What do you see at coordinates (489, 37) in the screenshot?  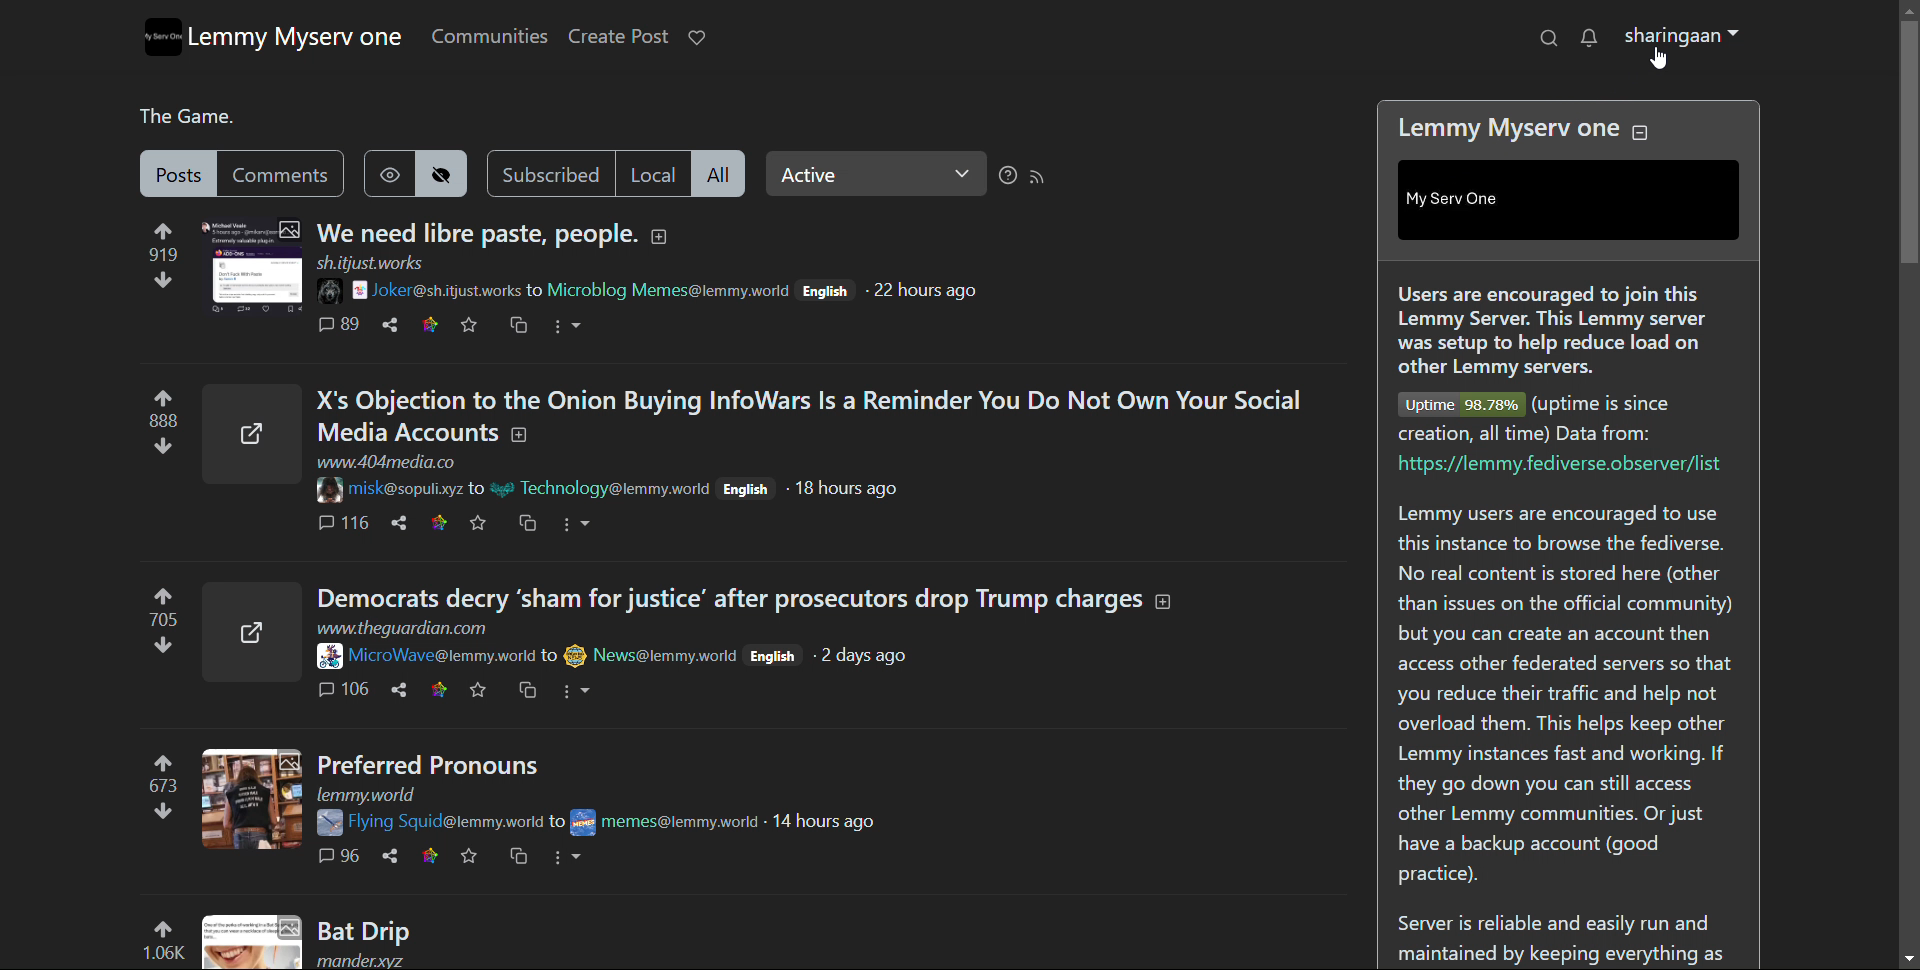 I see `communities` at bounding box center [489, 37].